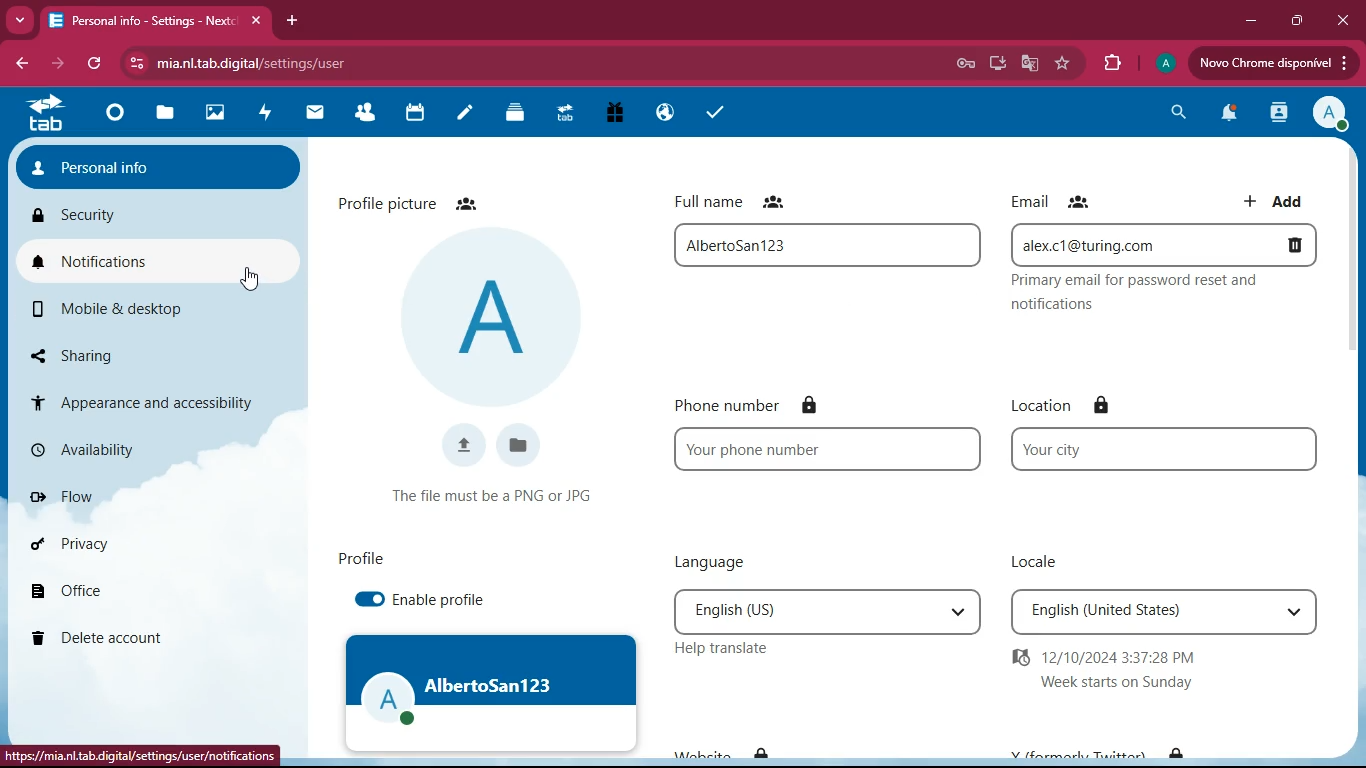 The image size is (1366, 768). Describe the element at coordinates (119, 584) in the screenshot. I see `office` at that location.